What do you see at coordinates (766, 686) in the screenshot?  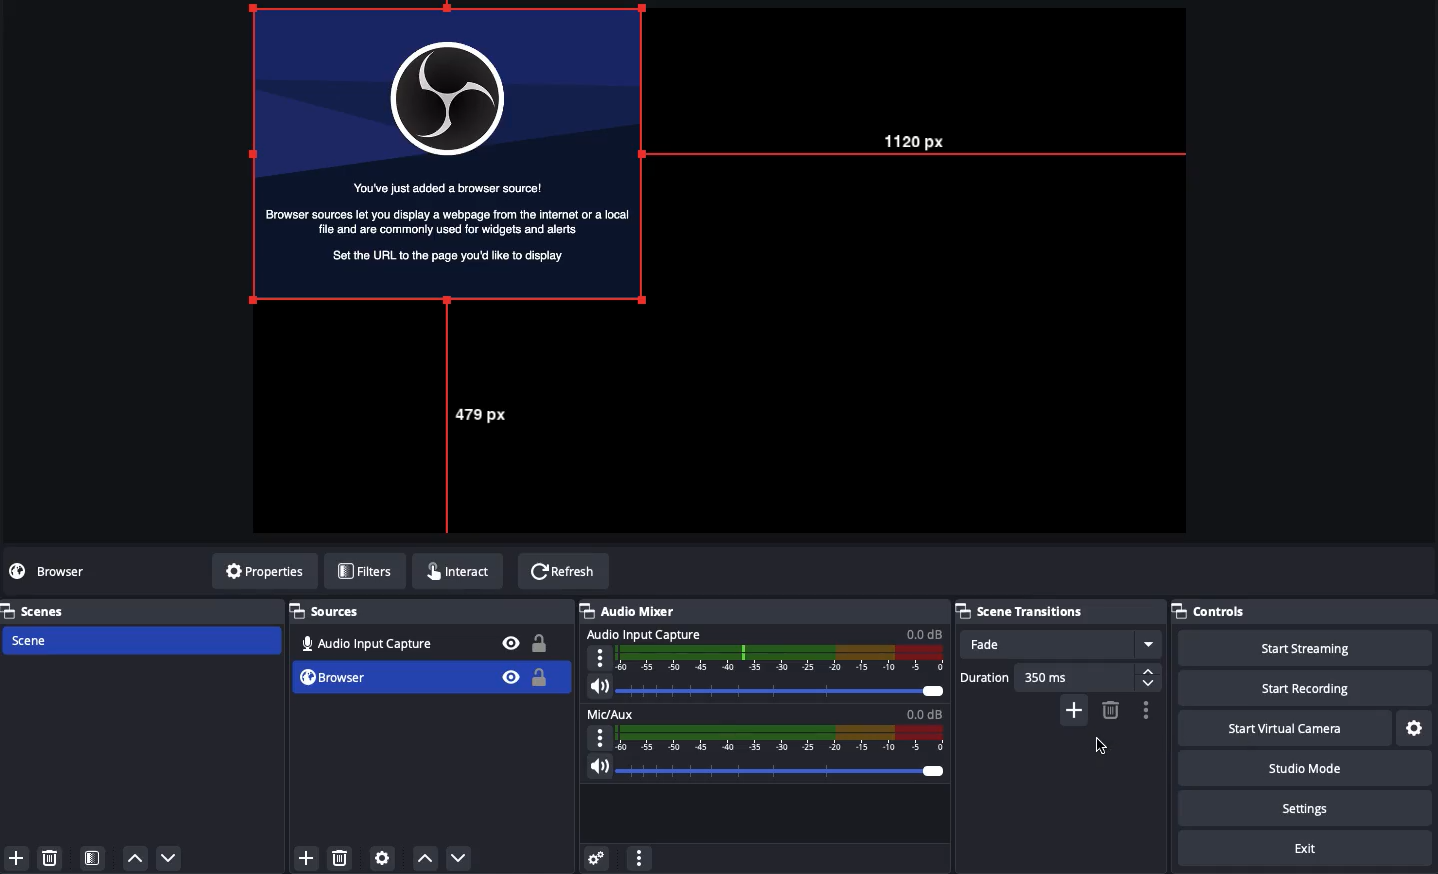 I see `Volume` at bounding box center [766, 686].